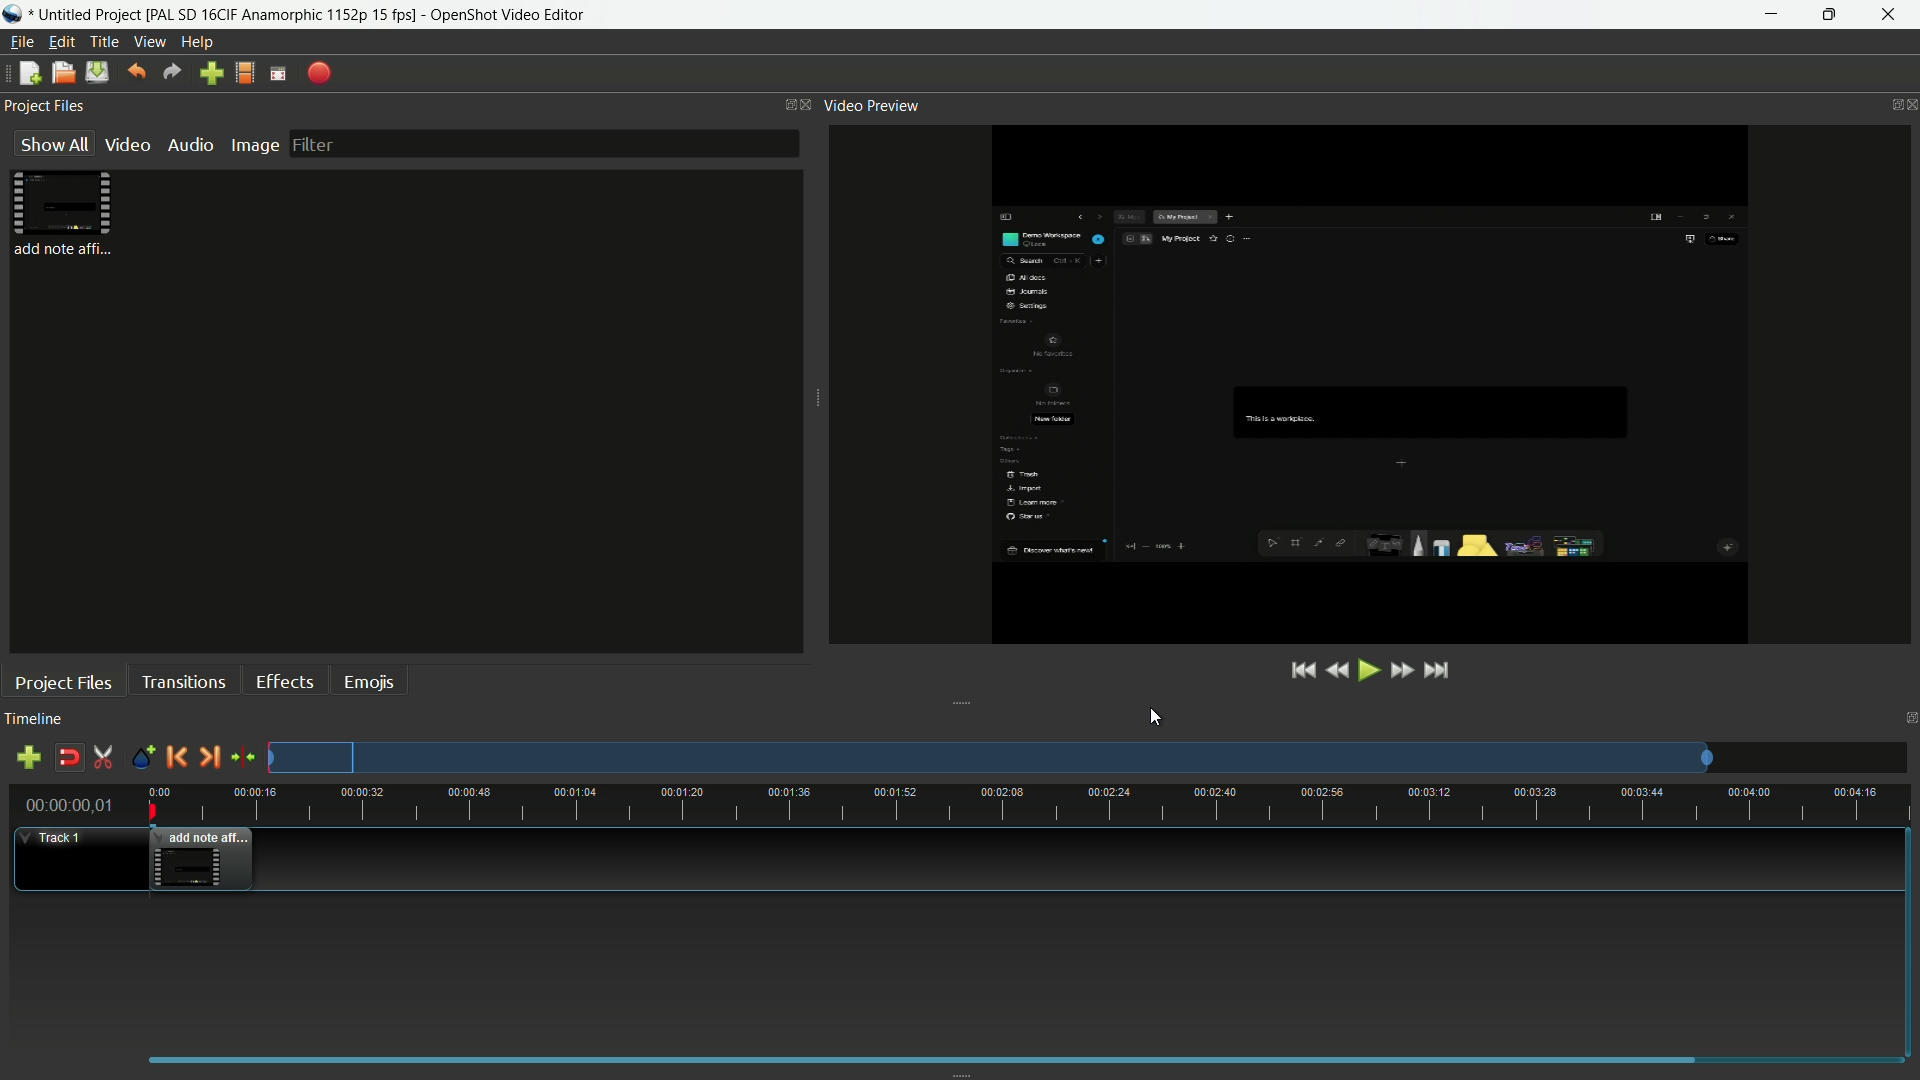  Describe the element at coordinates (196, 42) in the screenshot. I see `help menu` at that location.